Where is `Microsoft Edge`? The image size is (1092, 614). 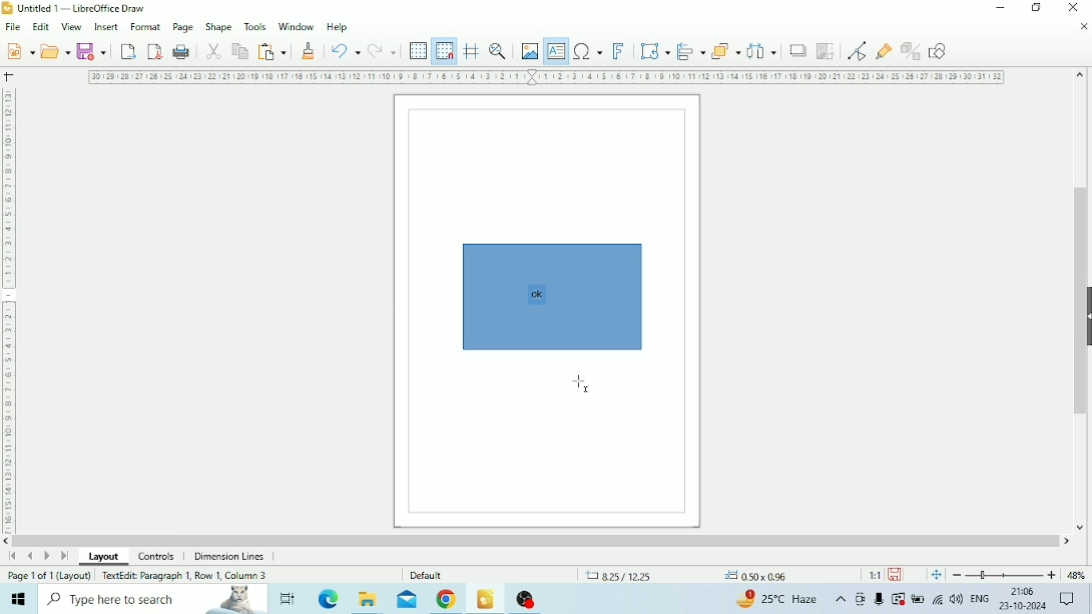 Microsoft Edge is located at coordinates (327, 600).